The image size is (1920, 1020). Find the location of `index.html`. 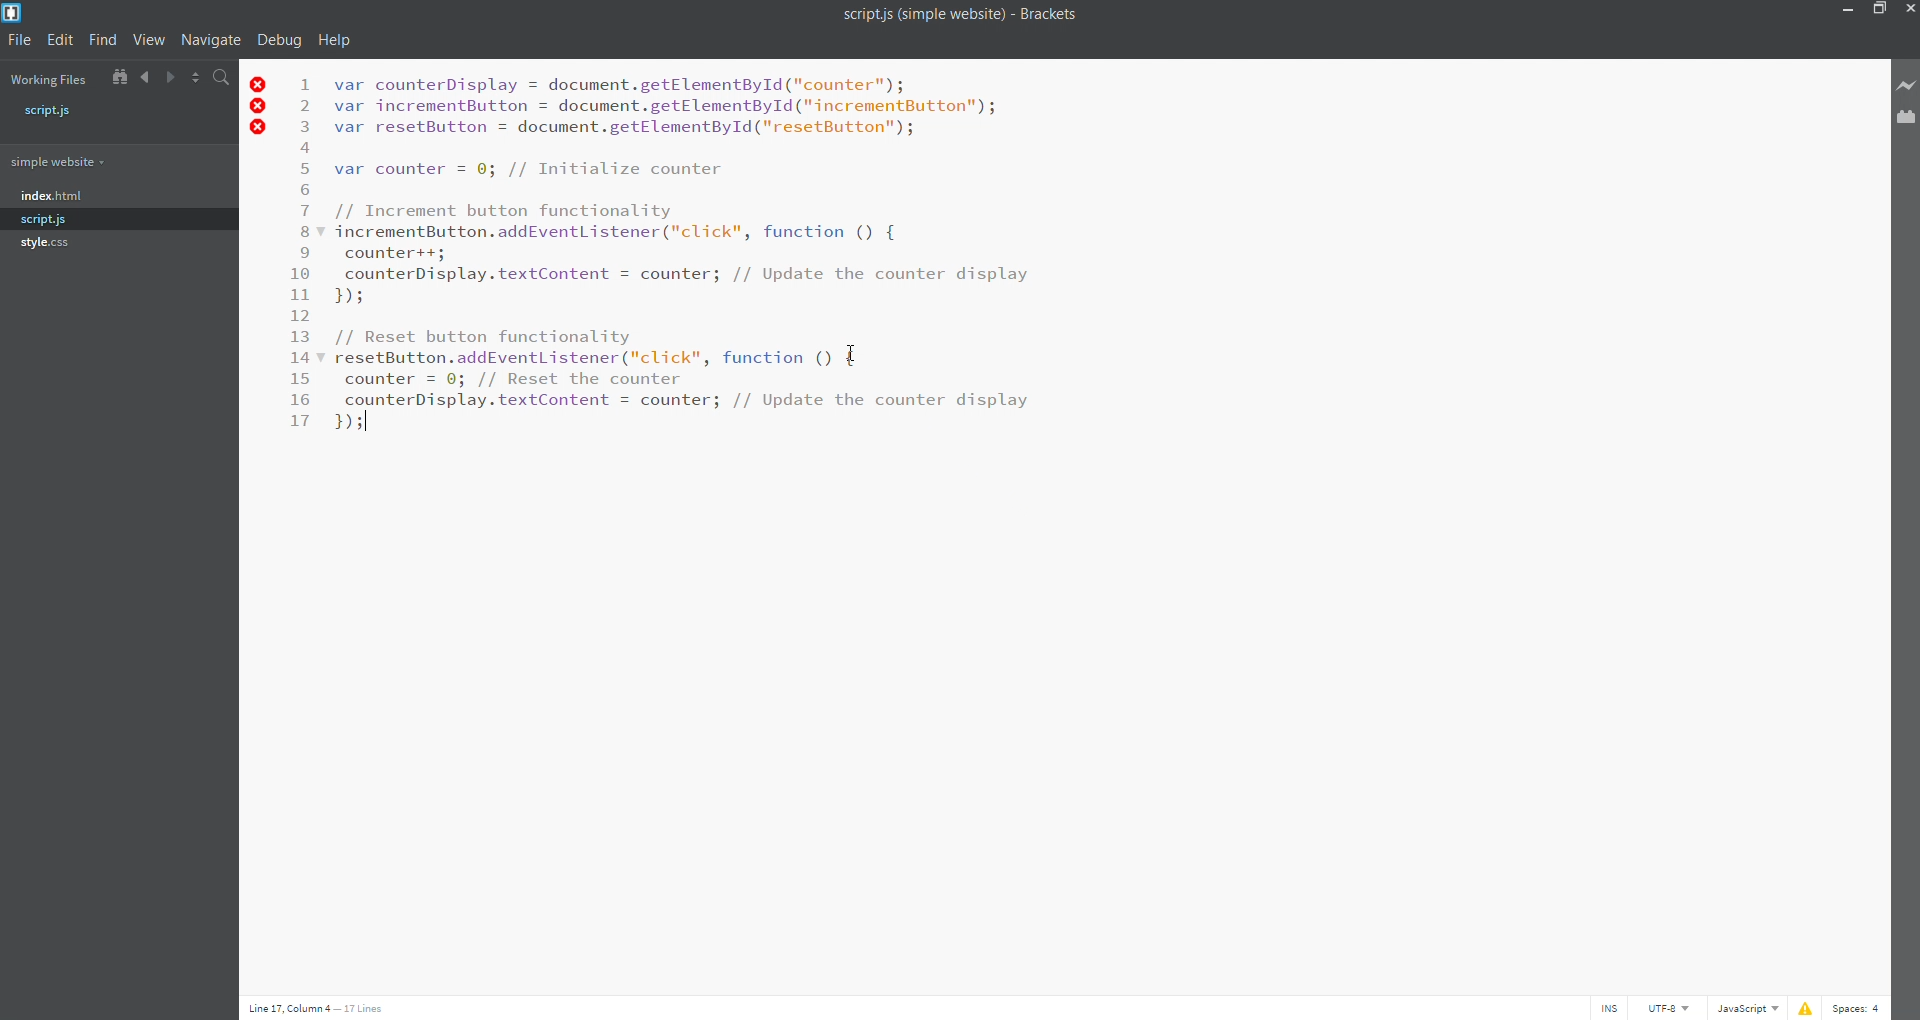

index.html is located at coordinates (118, 198).